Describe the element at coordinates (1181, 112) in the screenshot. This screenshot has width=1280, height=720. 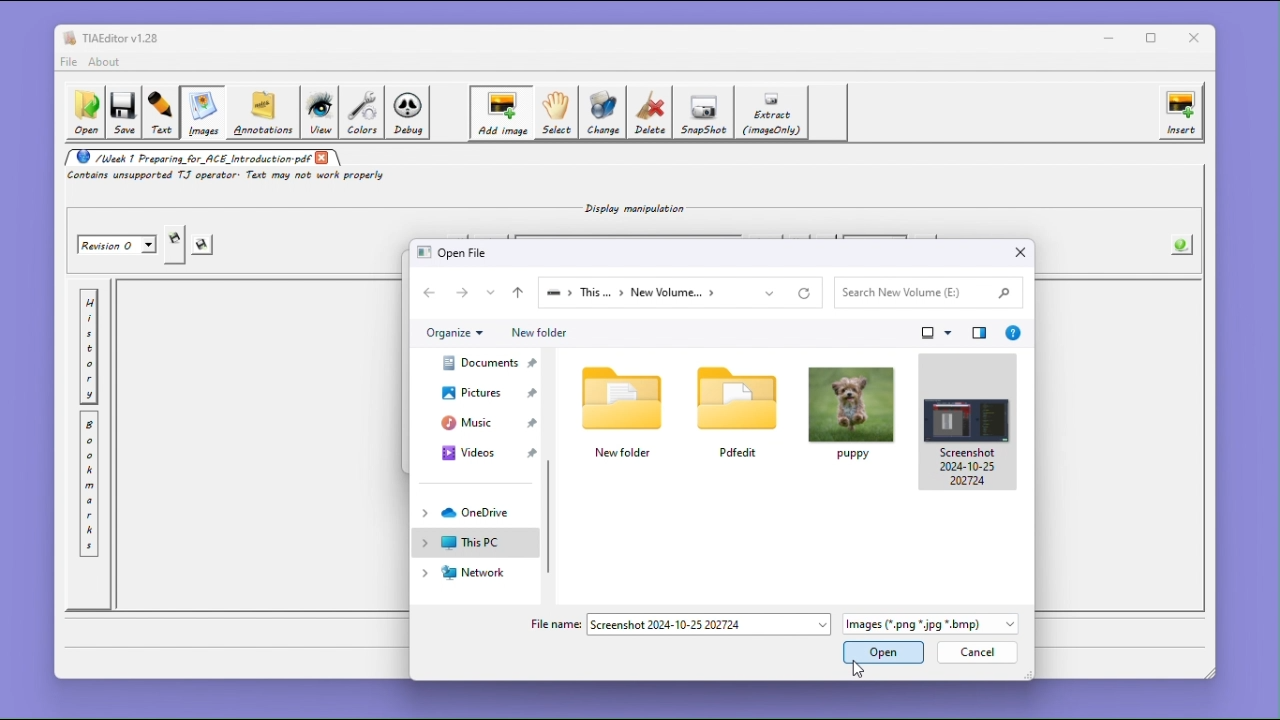
I see `insert` at that location.